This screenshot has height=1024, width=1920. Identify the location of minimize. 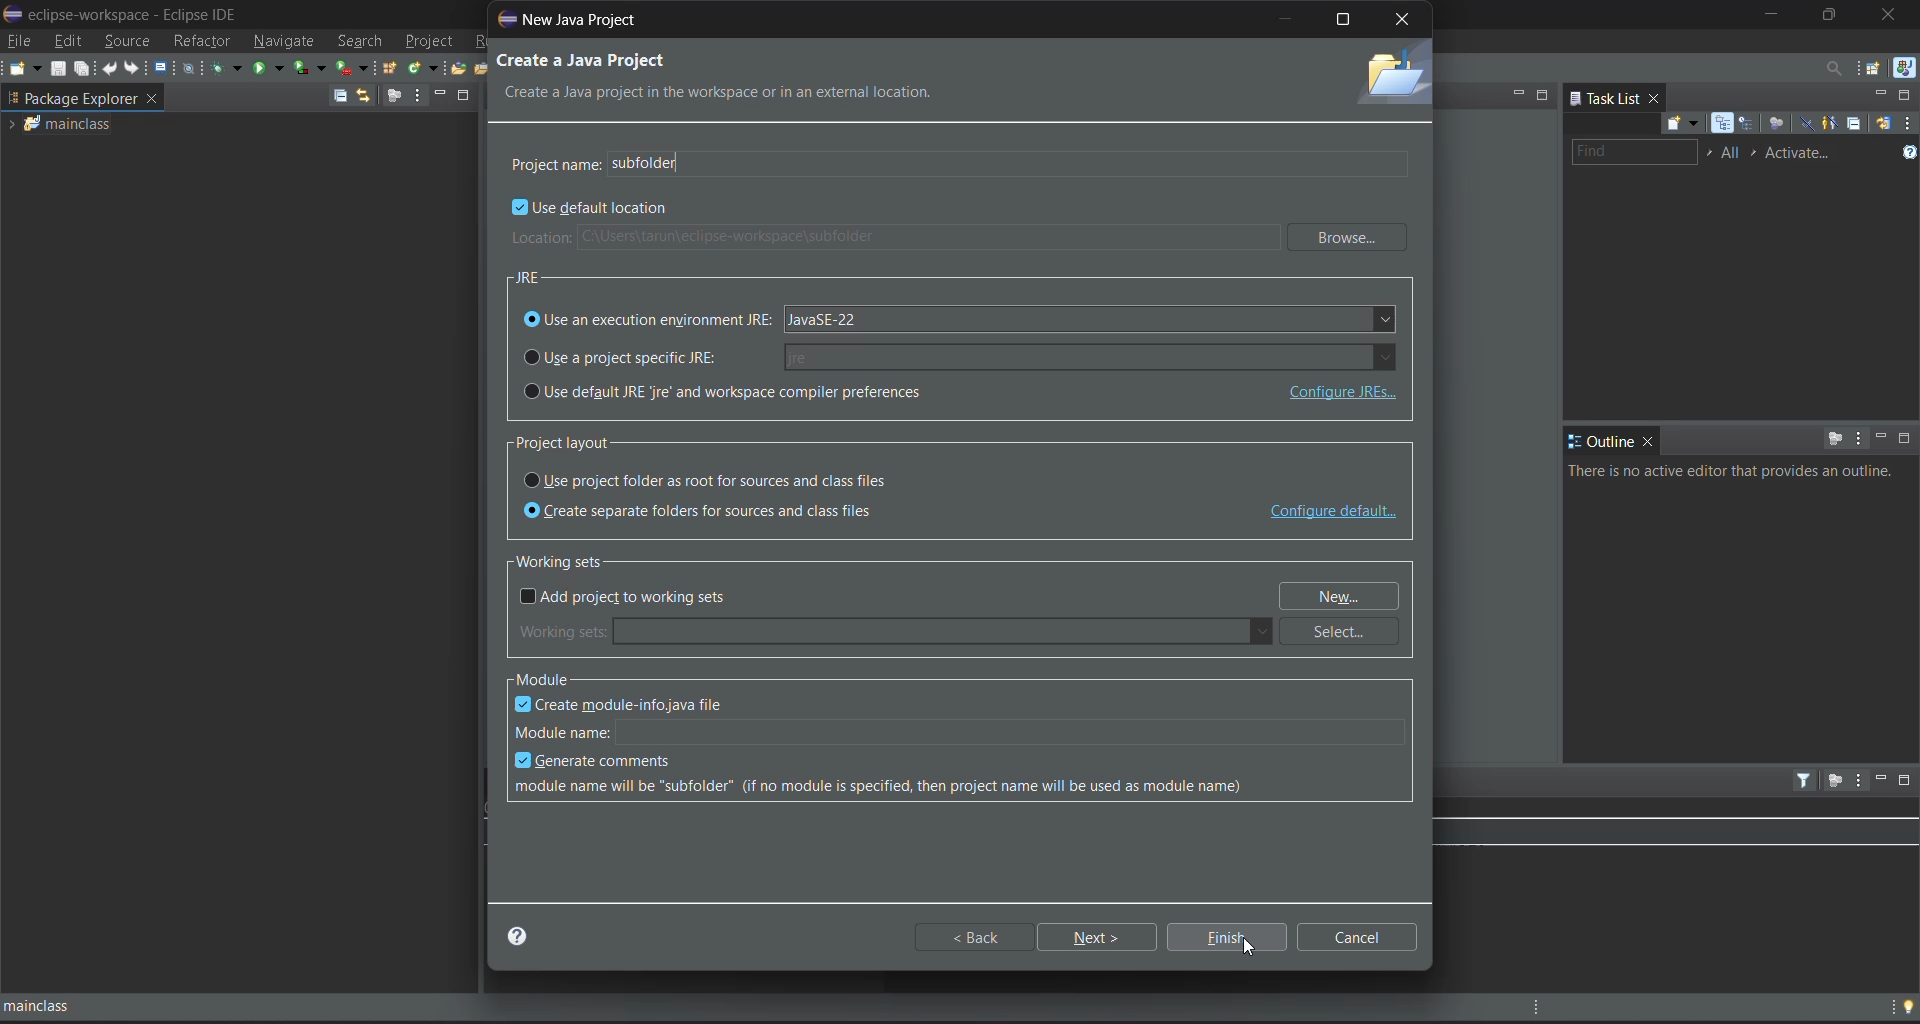
(1769, 16).